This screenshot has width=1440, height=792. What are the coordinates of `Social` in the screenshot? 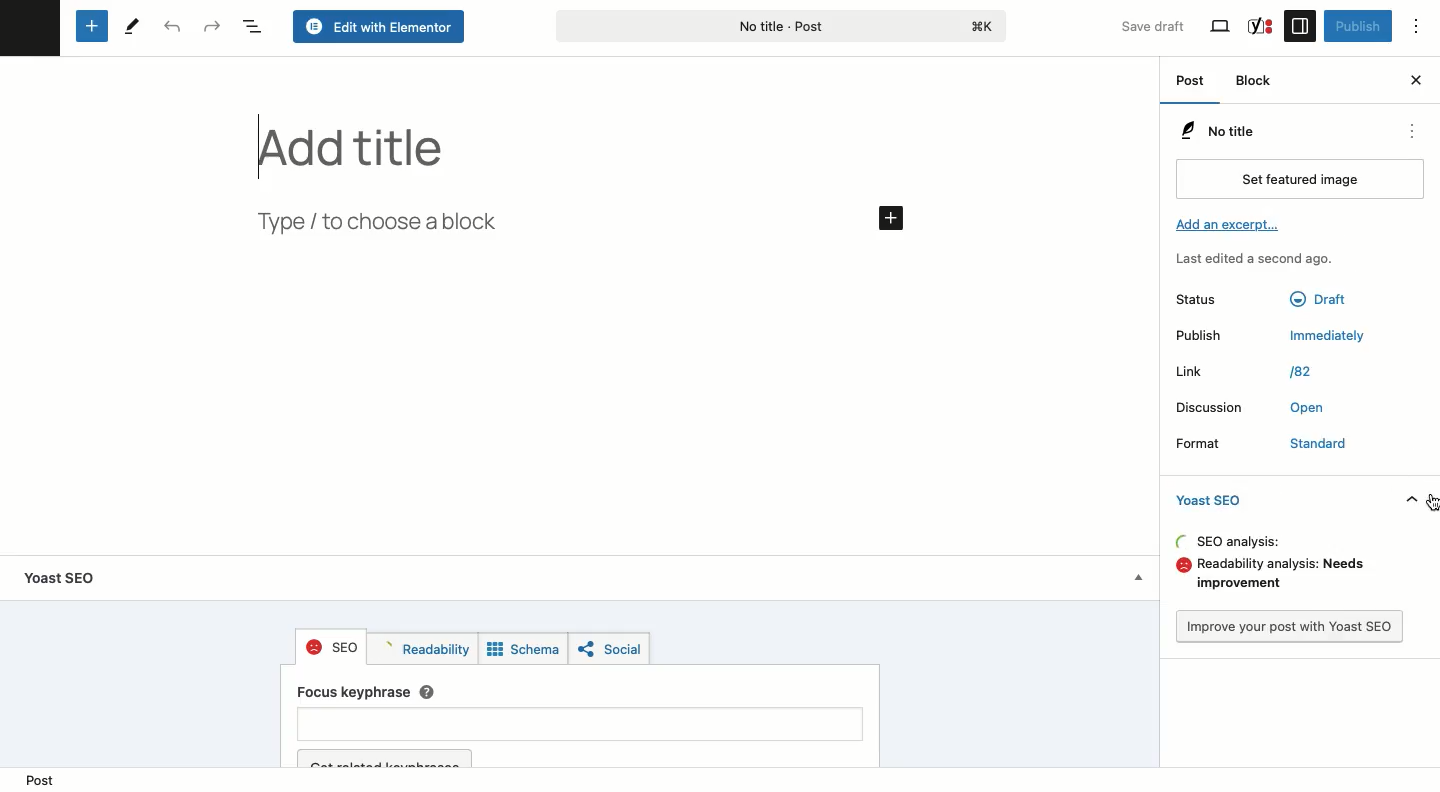 It's located at (609, 650).